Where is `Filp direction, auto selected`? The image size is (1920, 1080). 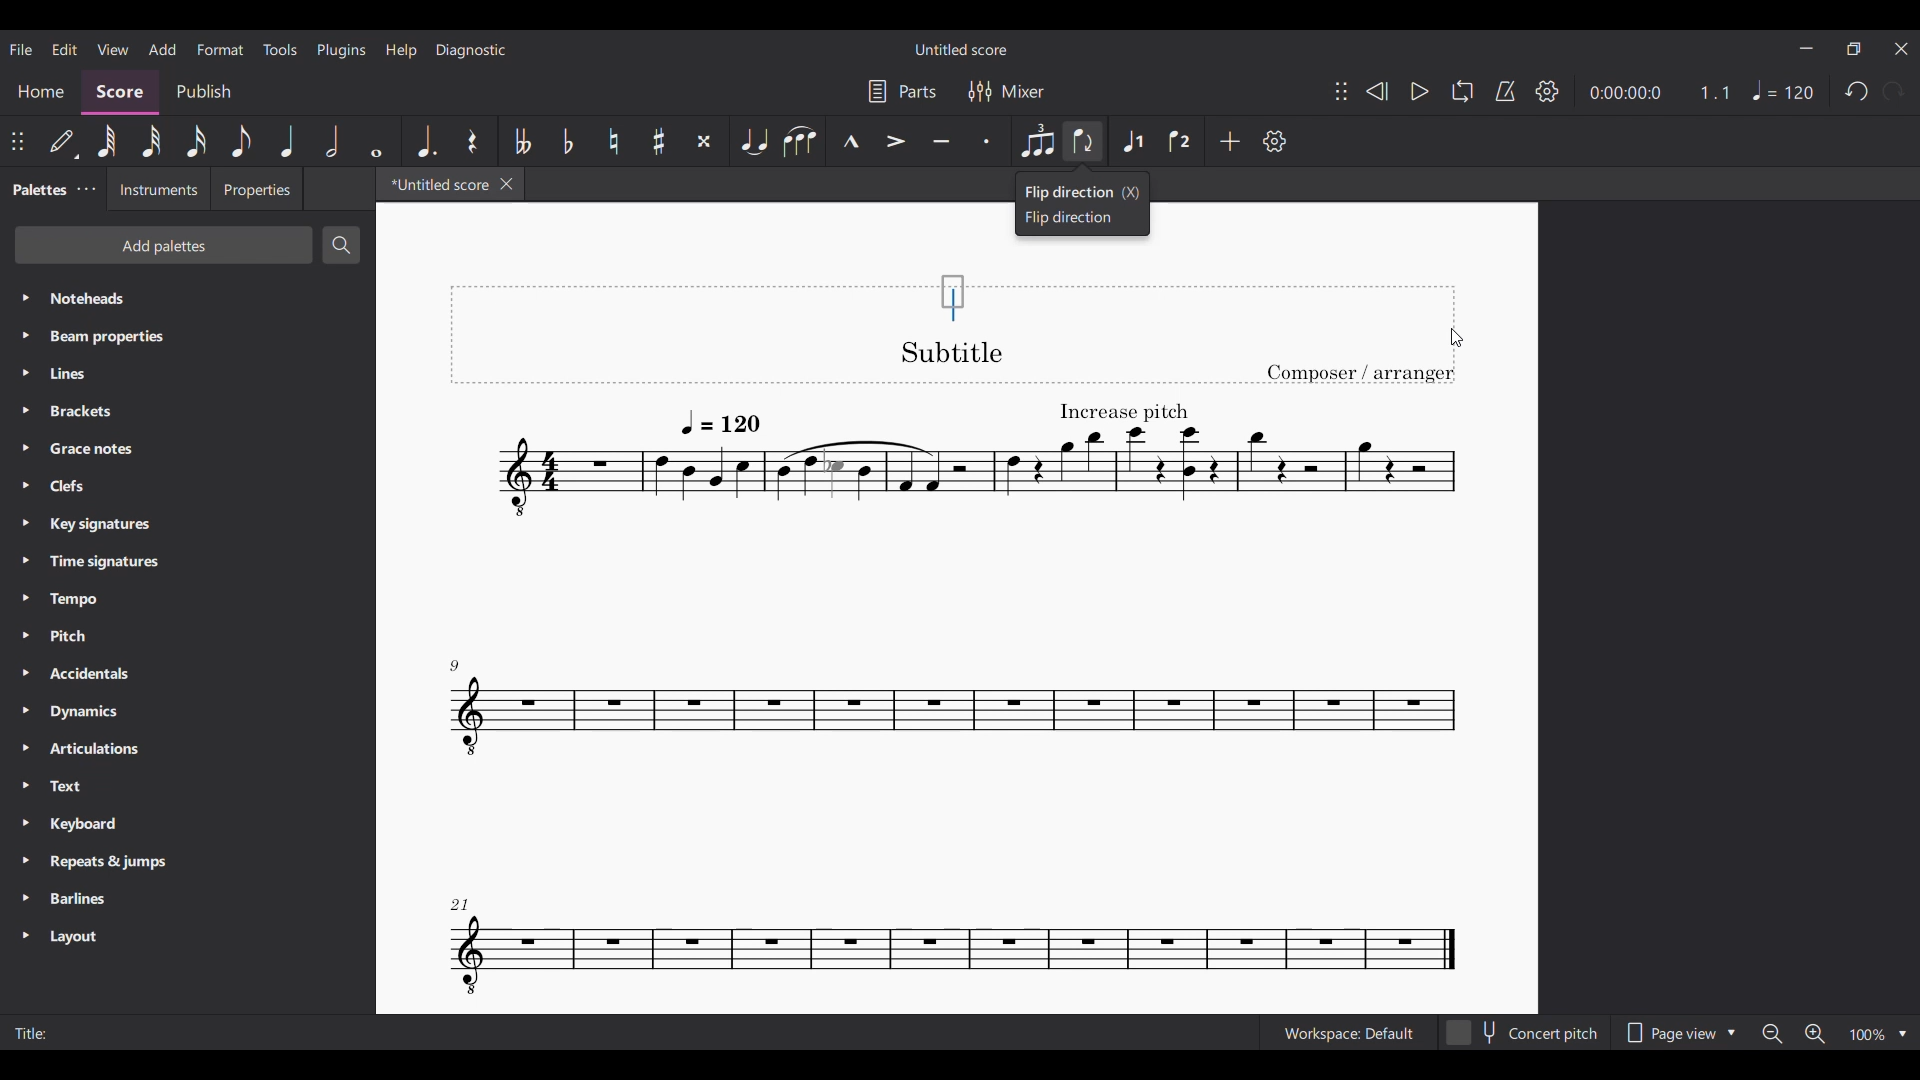 Filp direction, auto selected is located at coordinates (1082, 141).